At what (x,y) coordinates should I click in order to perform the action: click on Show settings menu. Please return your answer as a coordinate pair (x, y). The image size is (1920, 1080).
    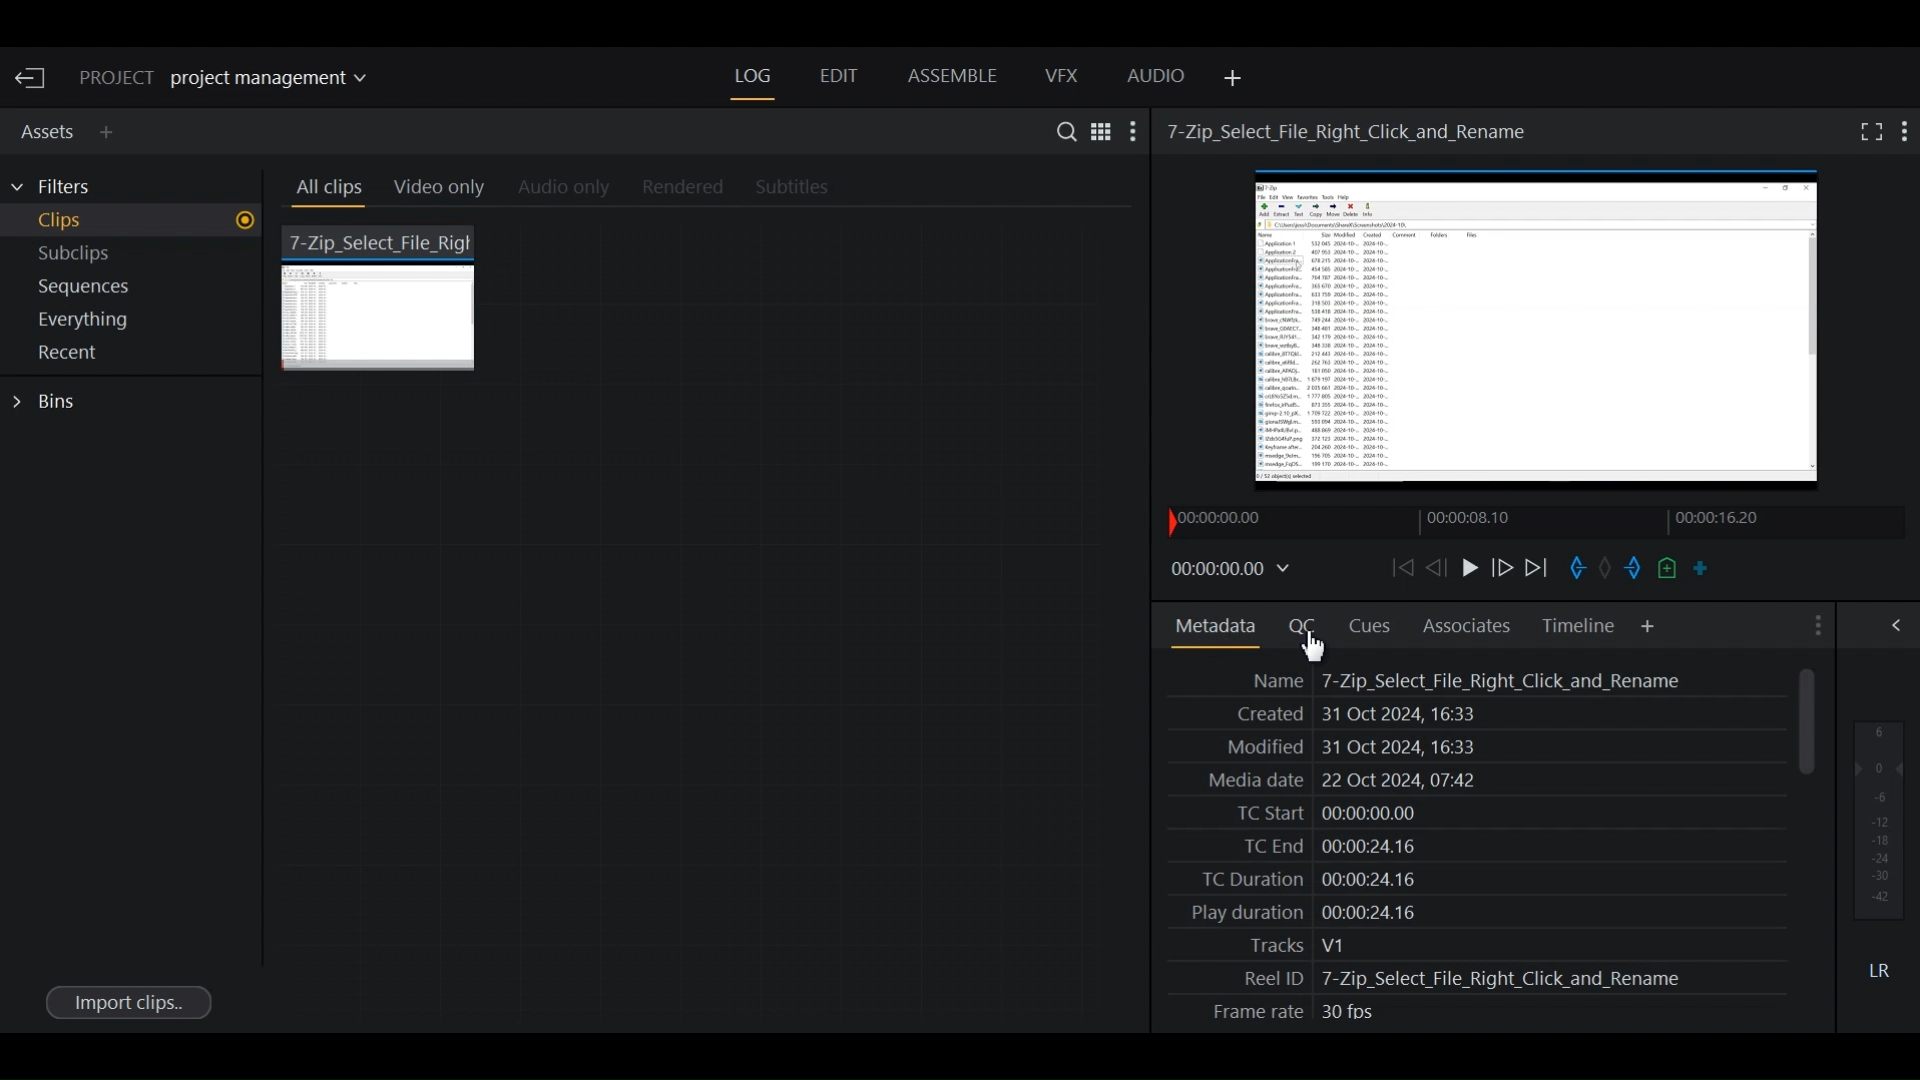
    Looking at the image, I should click on (1135, 131).